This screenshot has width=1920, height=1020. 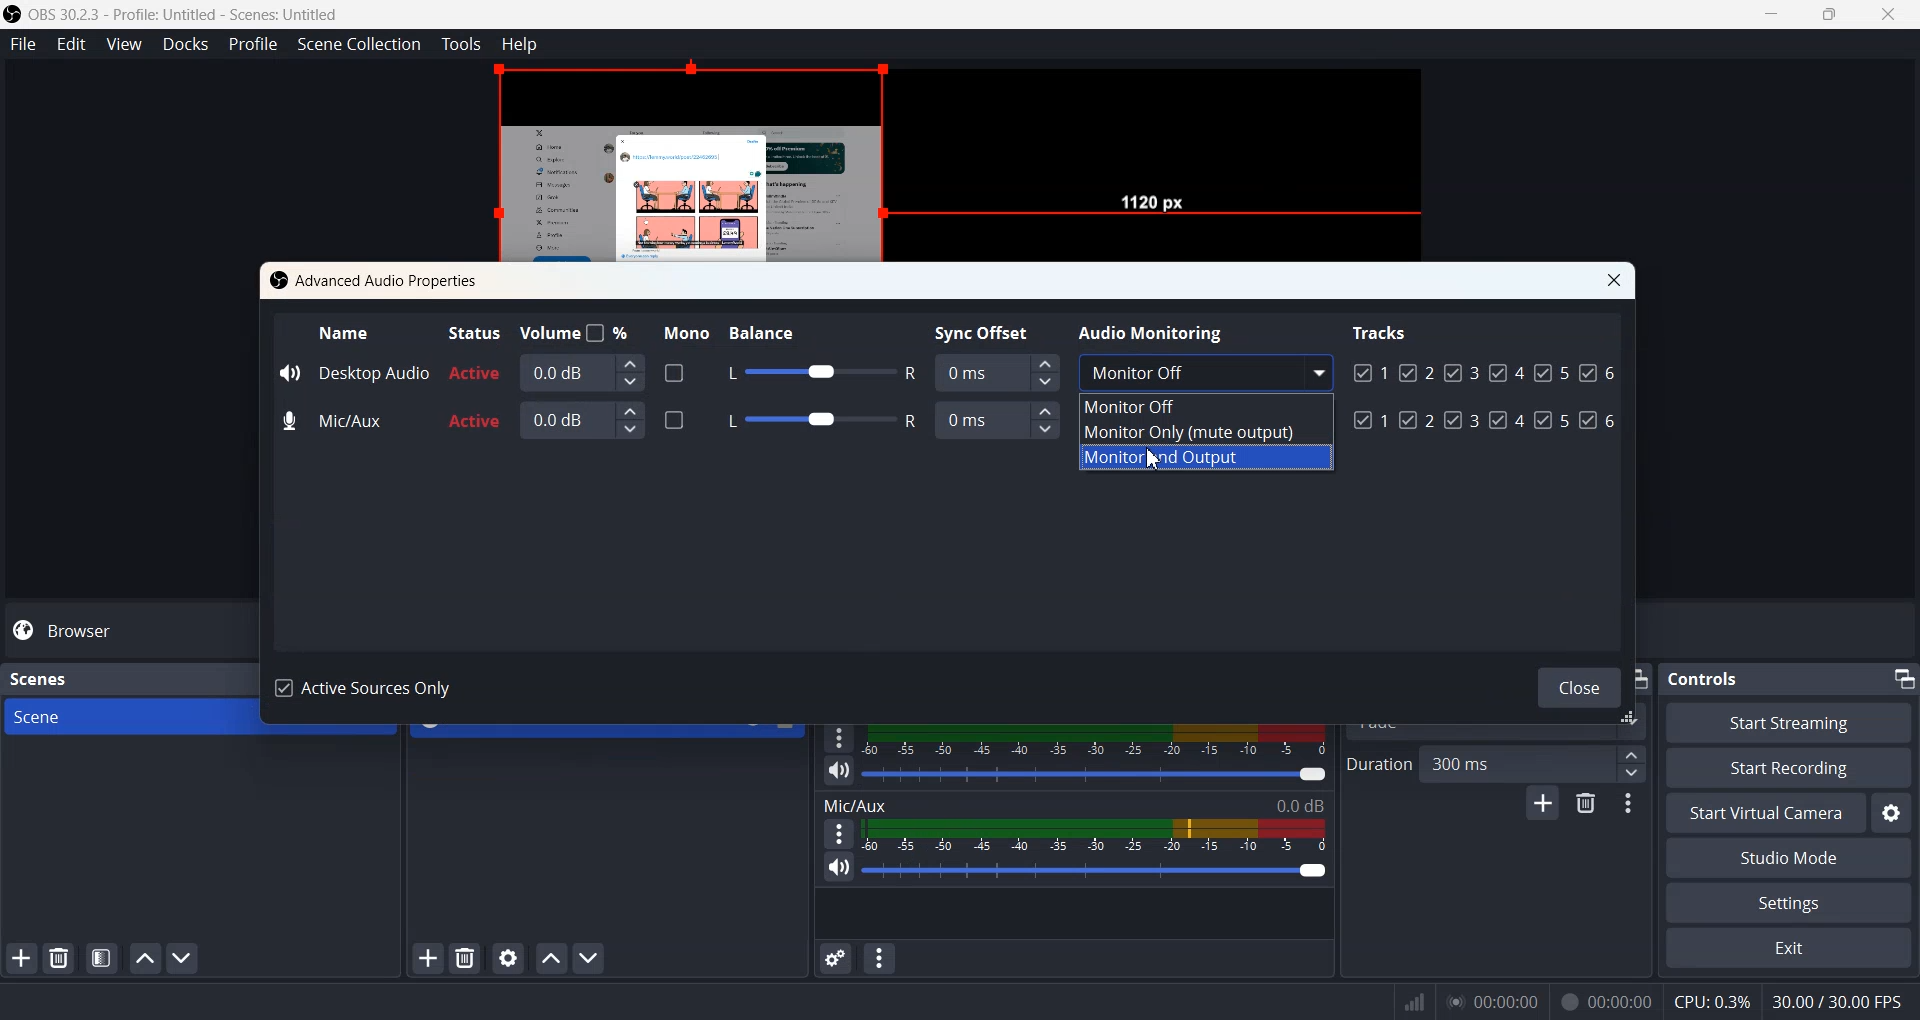 What do you see at coordinates (143, 958) in the screenshot?
I see `Move scene up` at bounding box center [143, 958].